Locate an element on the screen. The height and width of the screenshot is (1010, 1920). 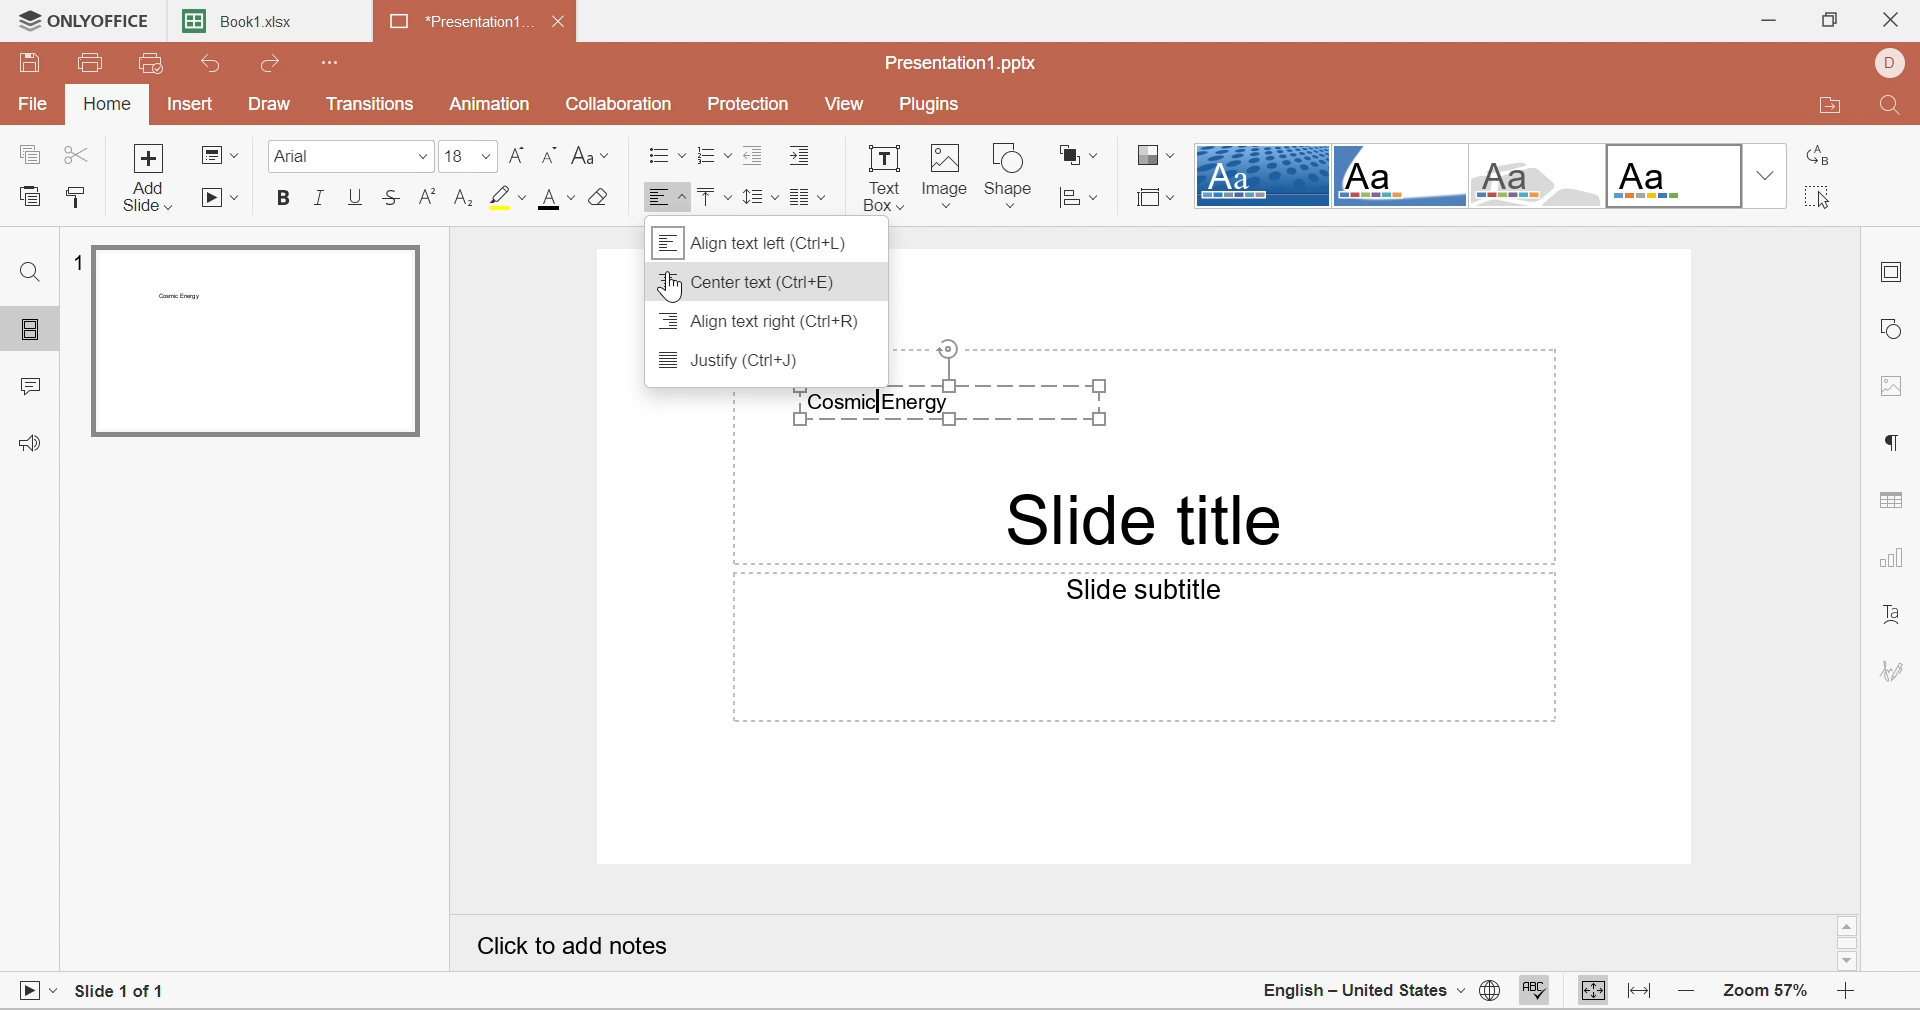
Fit to slide is located at coordinates (1589, 991).